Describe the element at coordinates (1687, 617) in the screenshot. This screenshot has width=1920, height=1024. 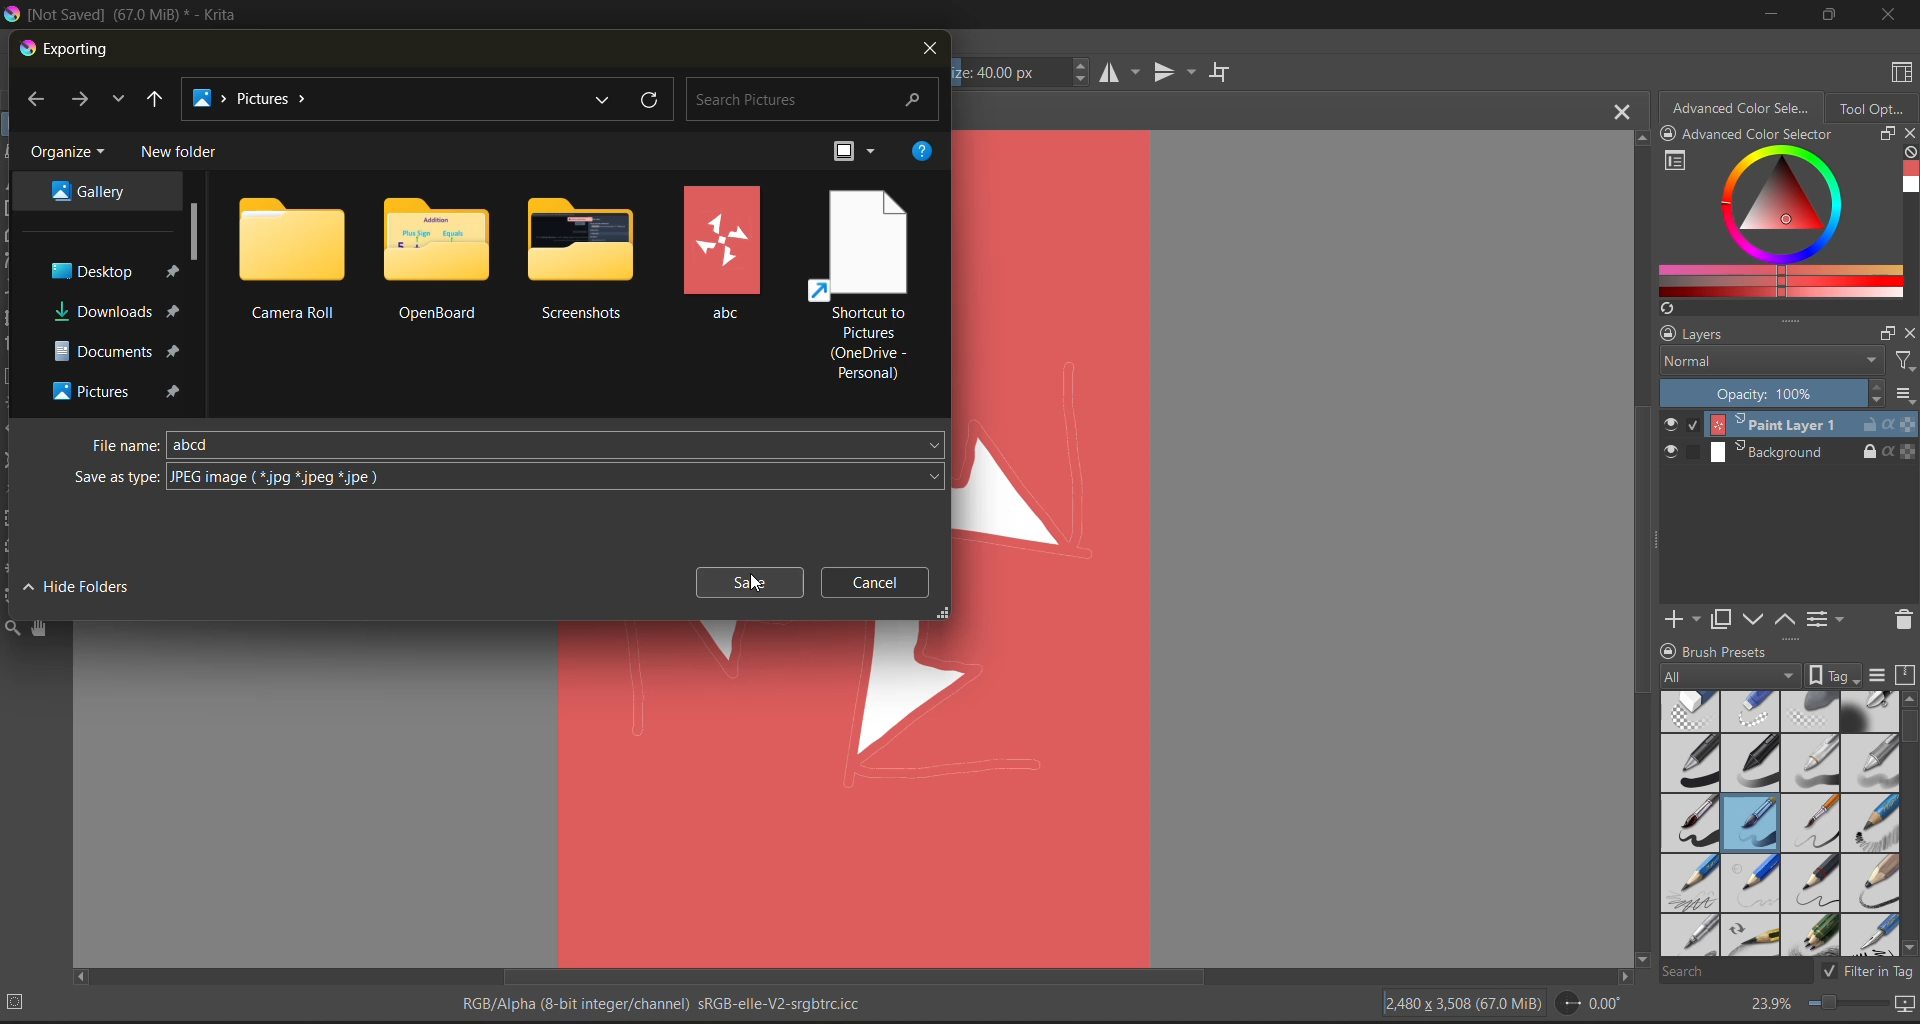
I see `add` at that location.